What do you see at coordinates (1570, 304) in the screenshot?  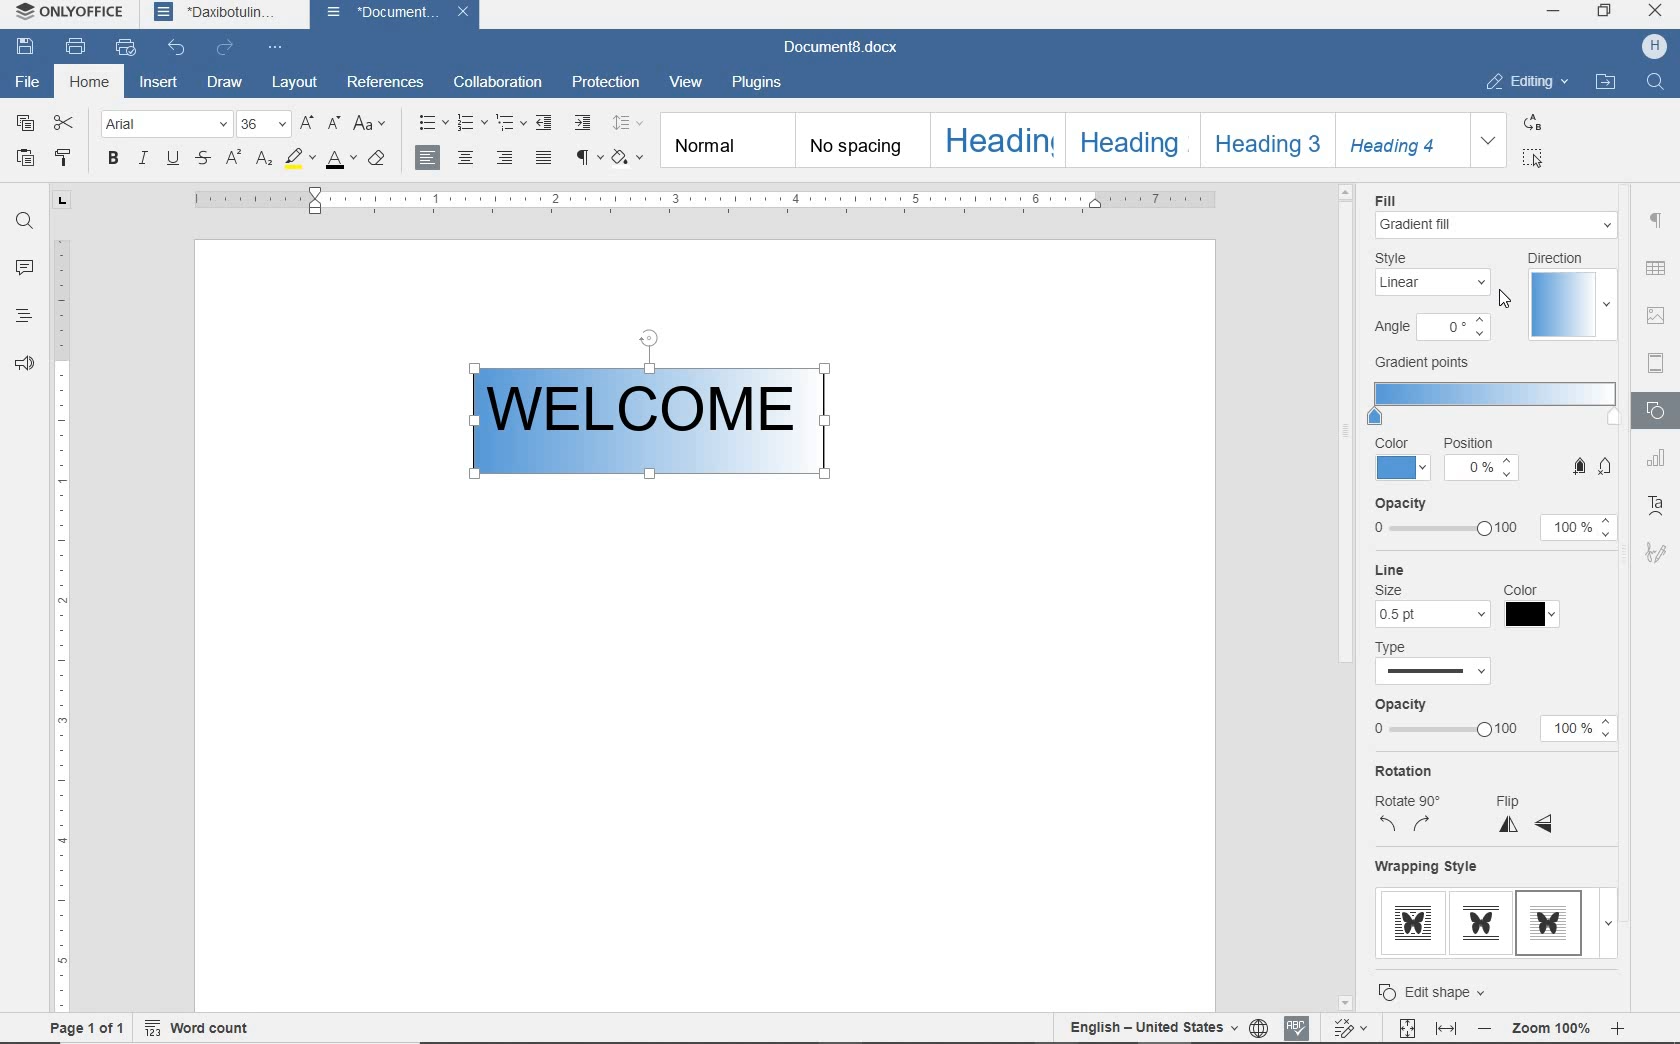 I see `direction` at bounding box center [1570, 304].